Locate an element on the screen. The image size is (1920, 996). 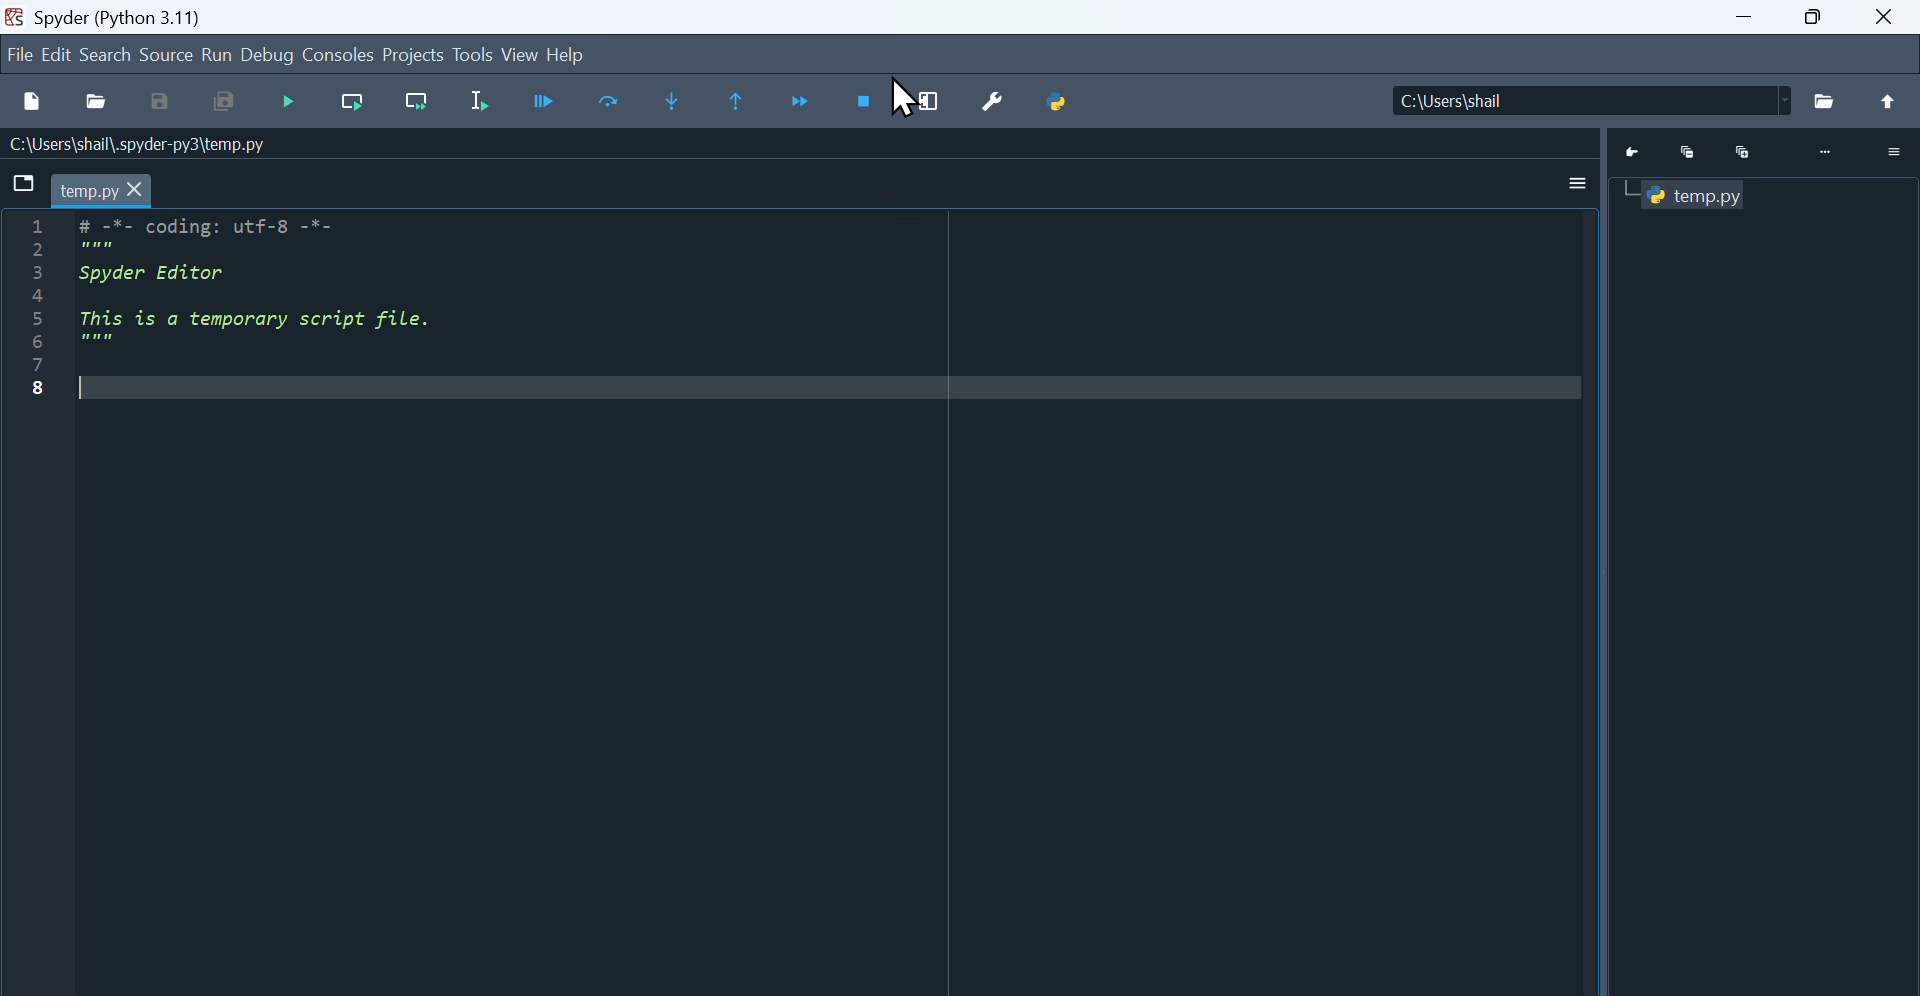
run is located at coordinates (217, 55).